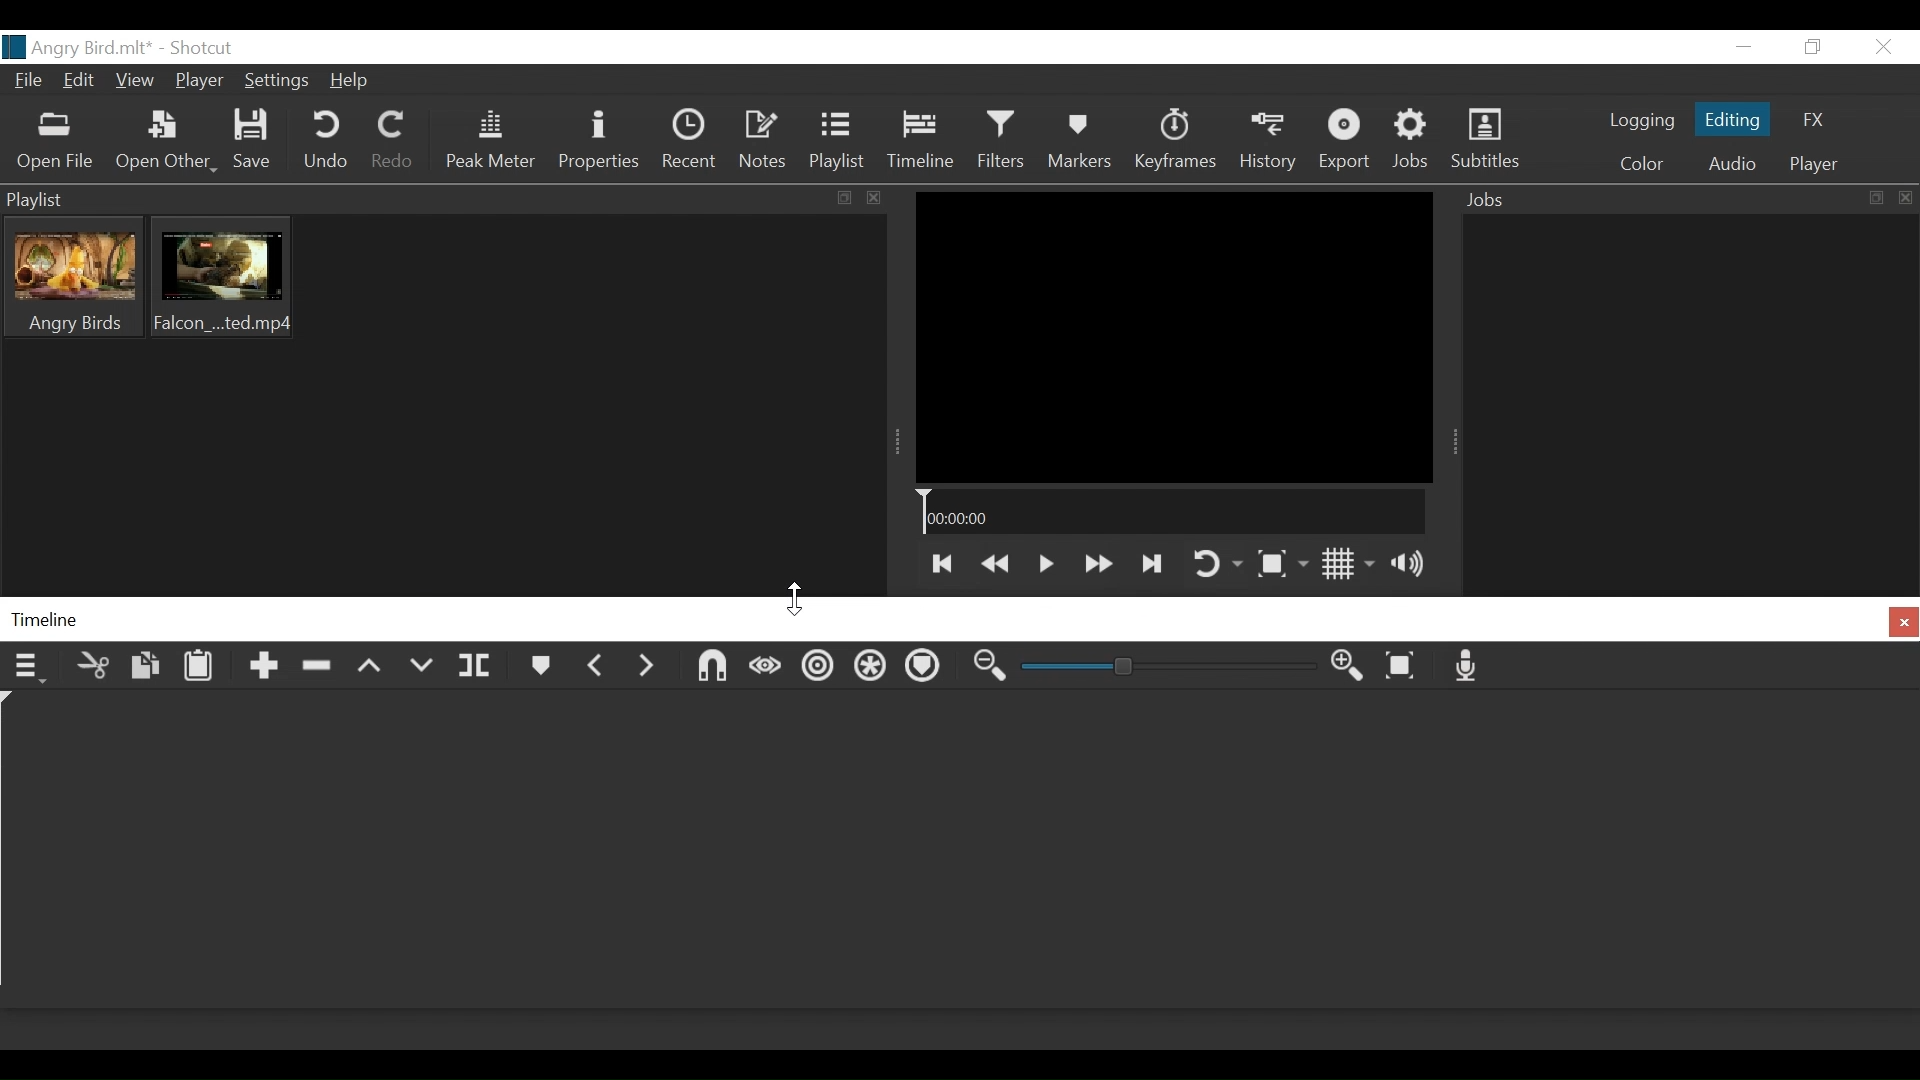 This screenshot has height=1080, width=1920. I want to click on Skip to the next point, so click(1153, 562).